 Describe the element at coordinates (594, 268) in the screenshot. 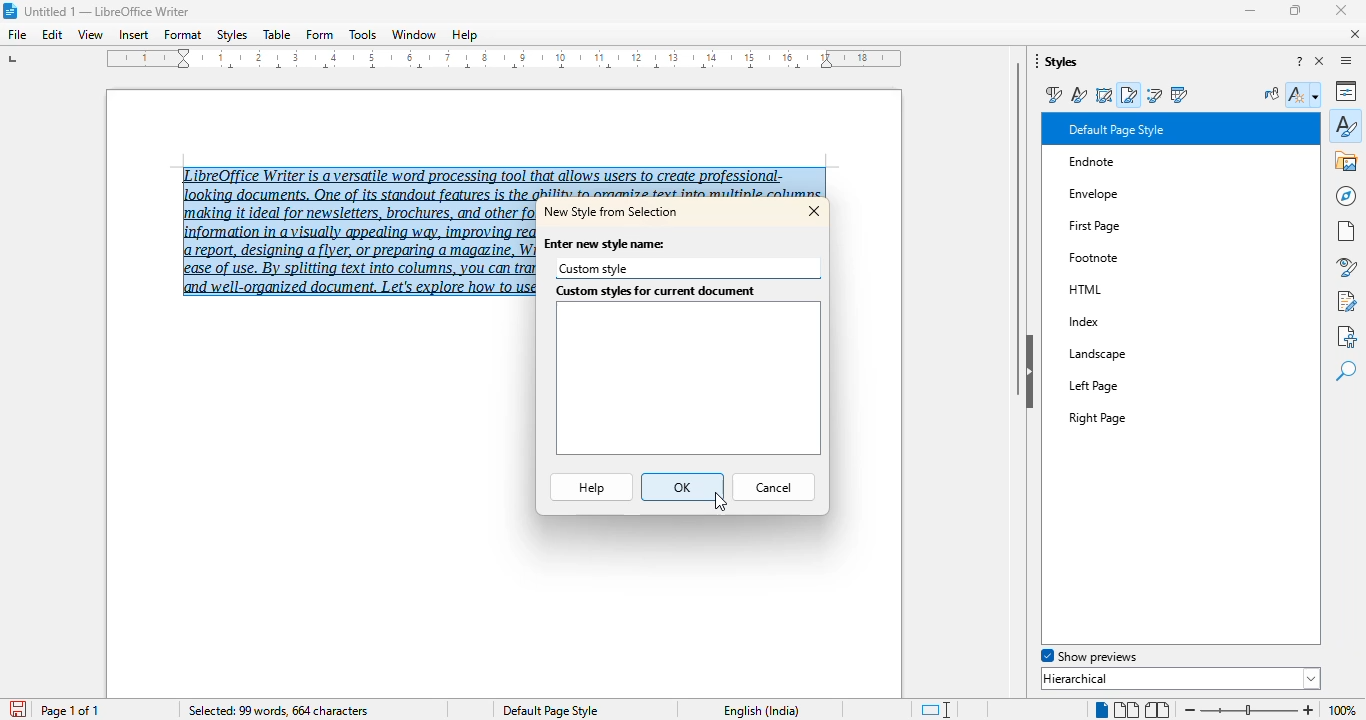

I see `custom style` at that location.